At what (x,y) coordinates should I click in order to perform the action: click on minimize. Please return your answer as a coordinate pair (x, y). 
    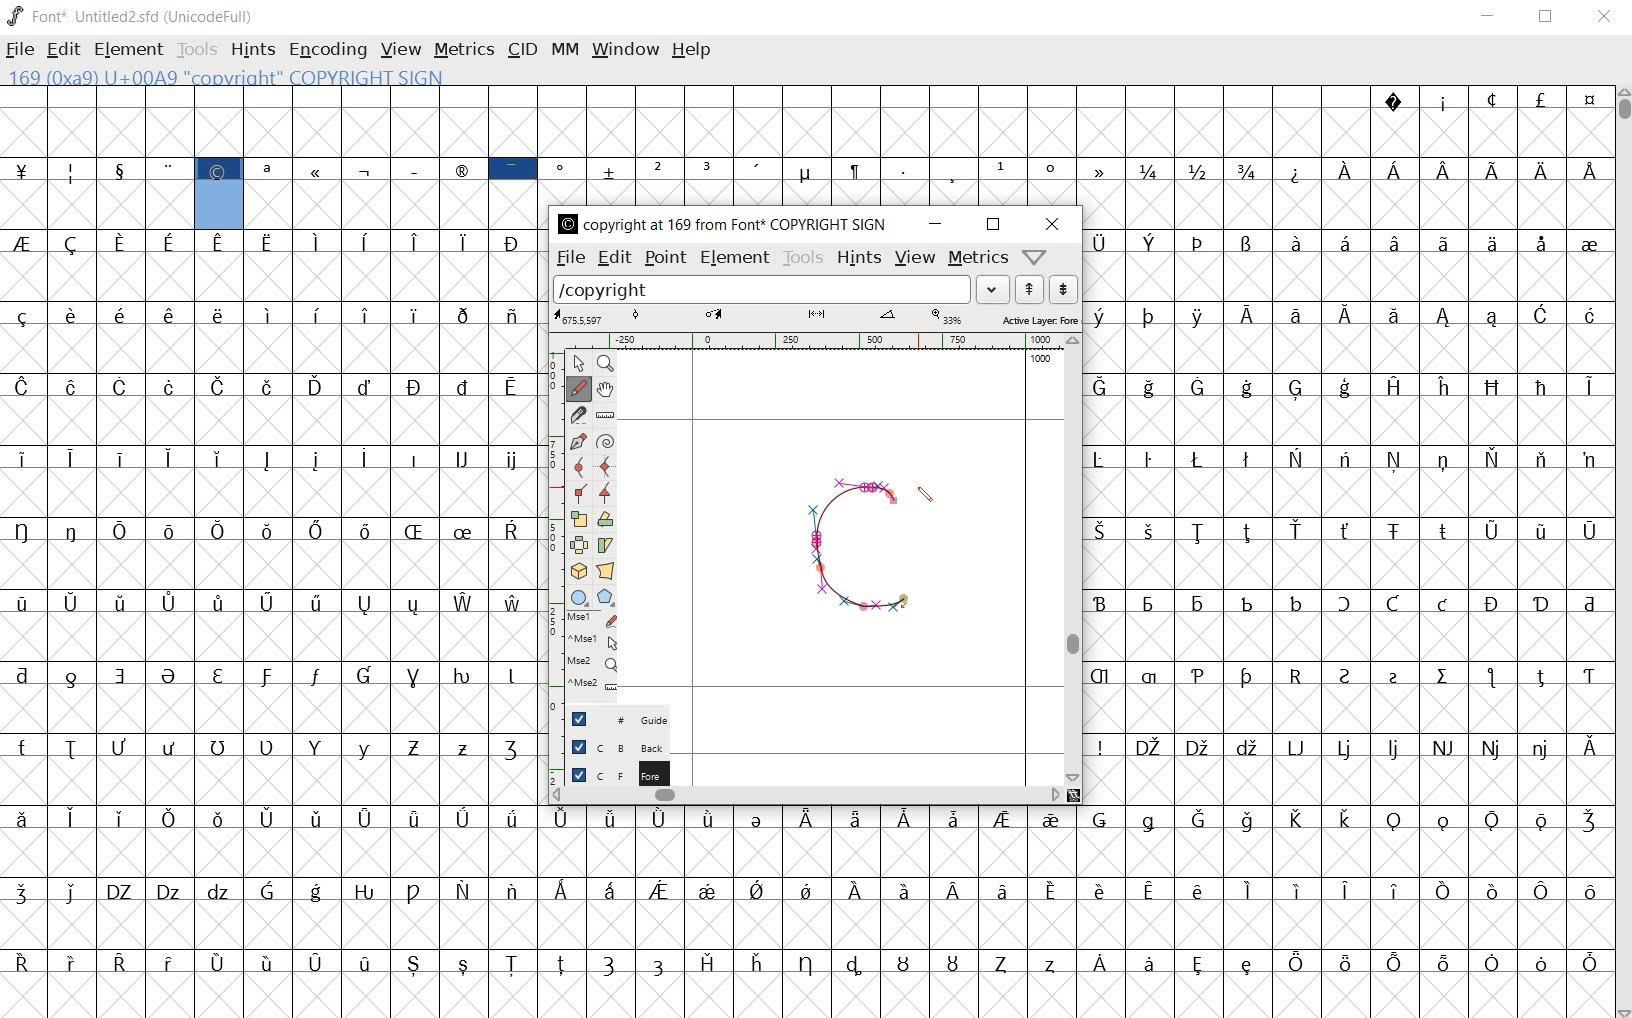
    Looking at the image, I should click on (1488, 16).